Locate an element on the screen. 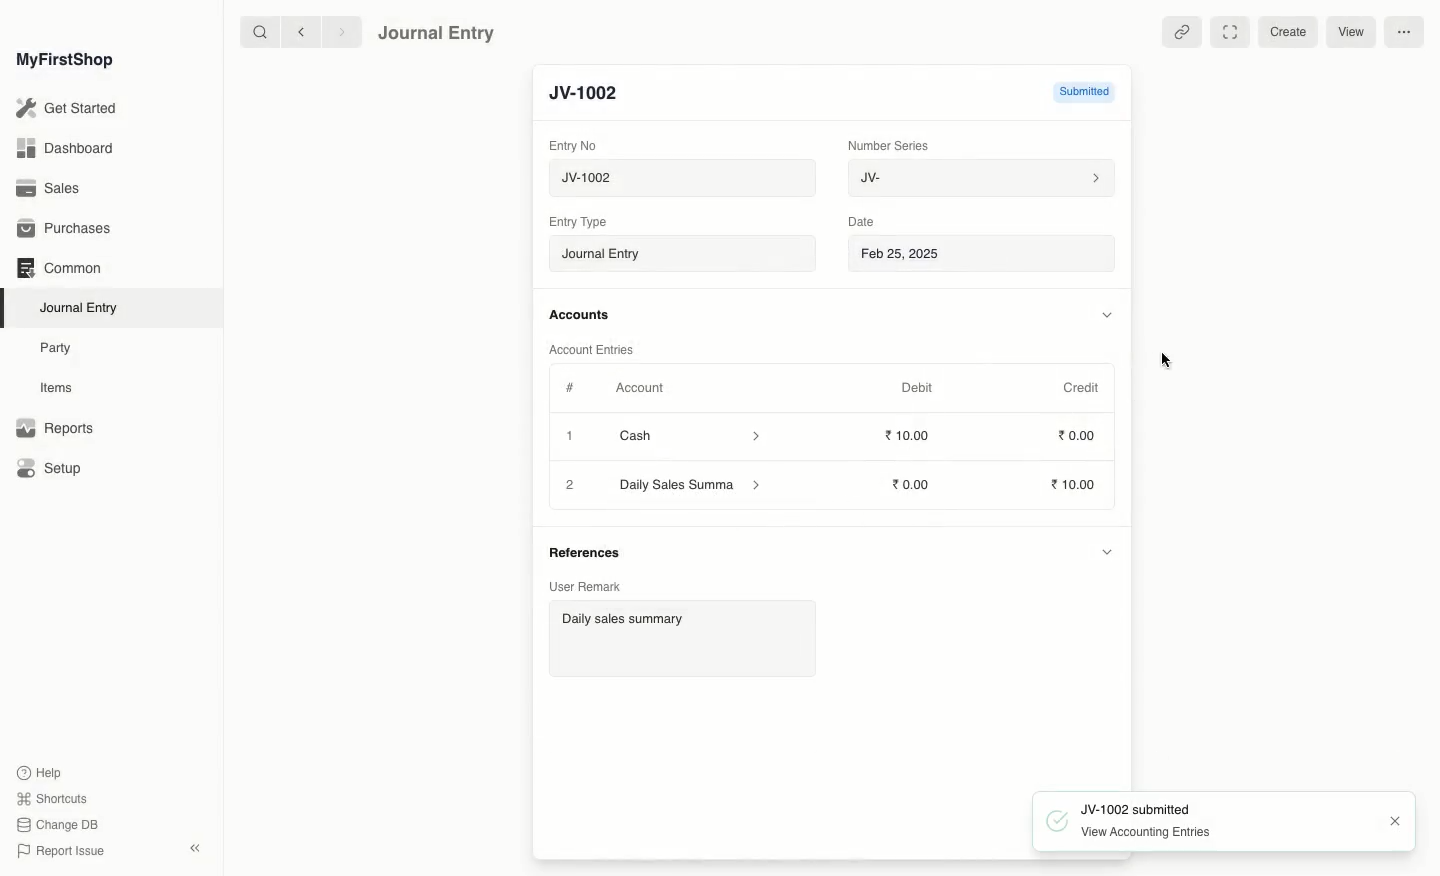 This screenshot has width=1440, height=876. Help is located at coordinates (37, 771).